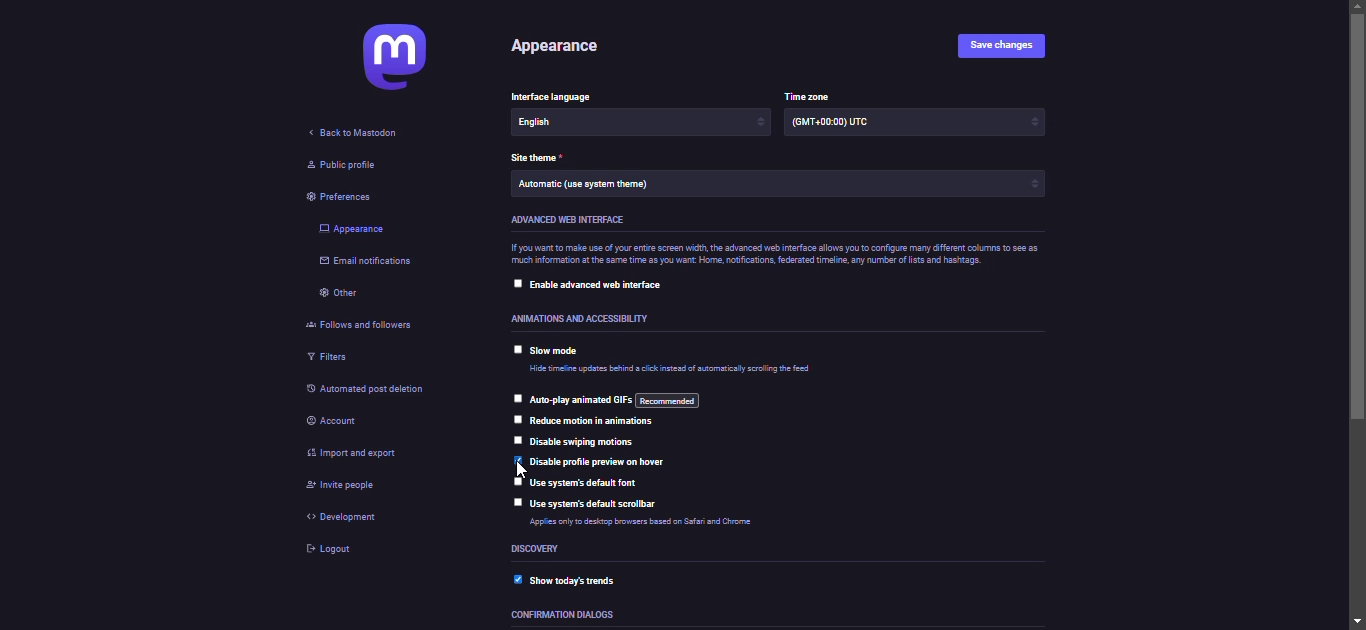 This screenshot has height=630, width=1366. Describe the element at coordinates (607, 462) in the screenshot. I see `disable profile preview on hover` at that location.